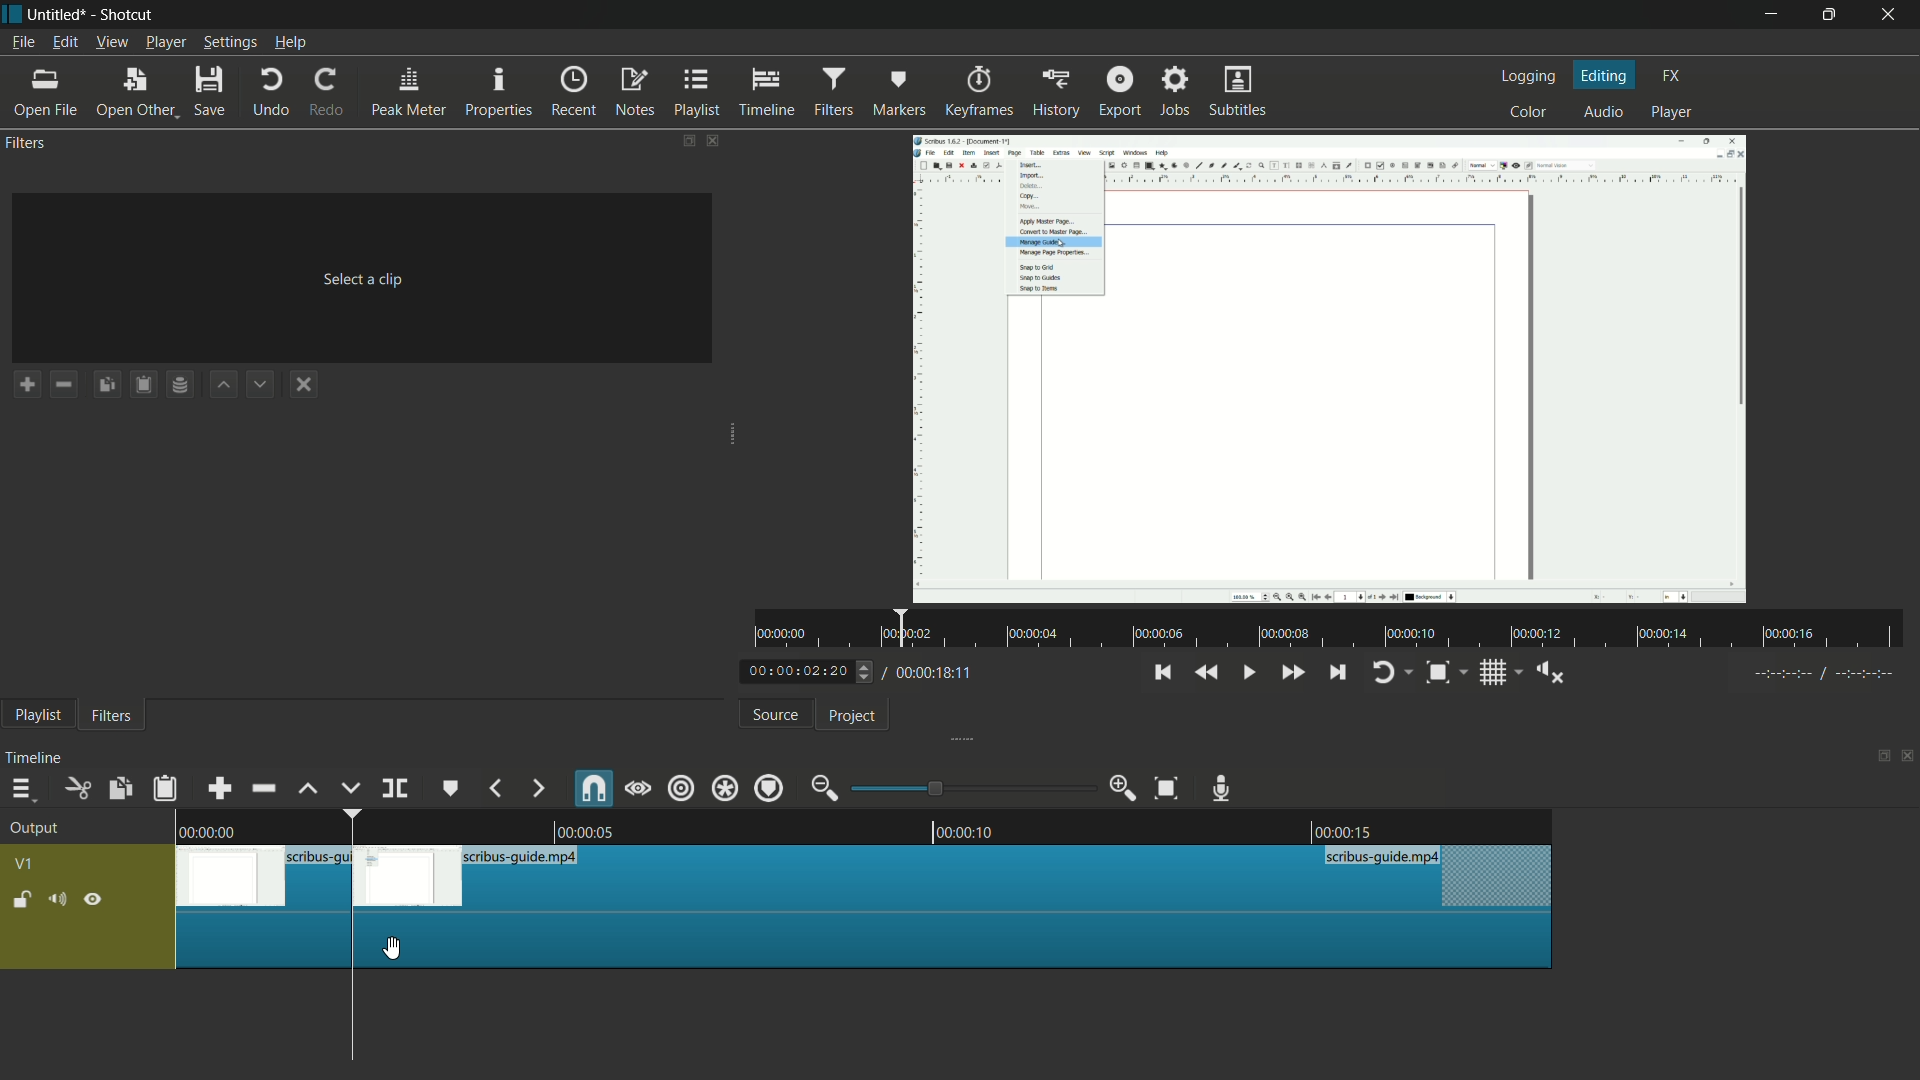 The height and width of the screenshot is (1080, 1920). I want to click on timeline, so click(769, 92).